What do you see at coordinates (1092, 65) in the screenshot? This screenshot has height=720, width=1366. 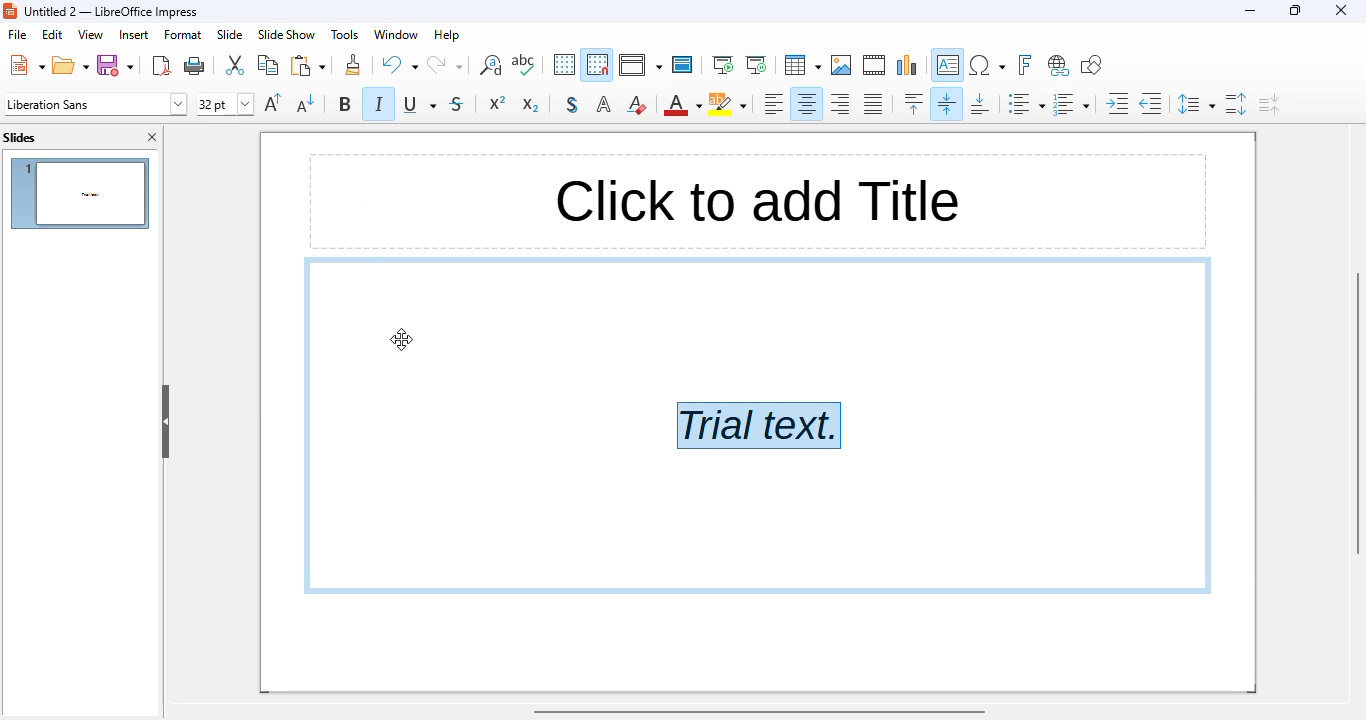 I see `show draw functions` at bounding box center [1092, 65].